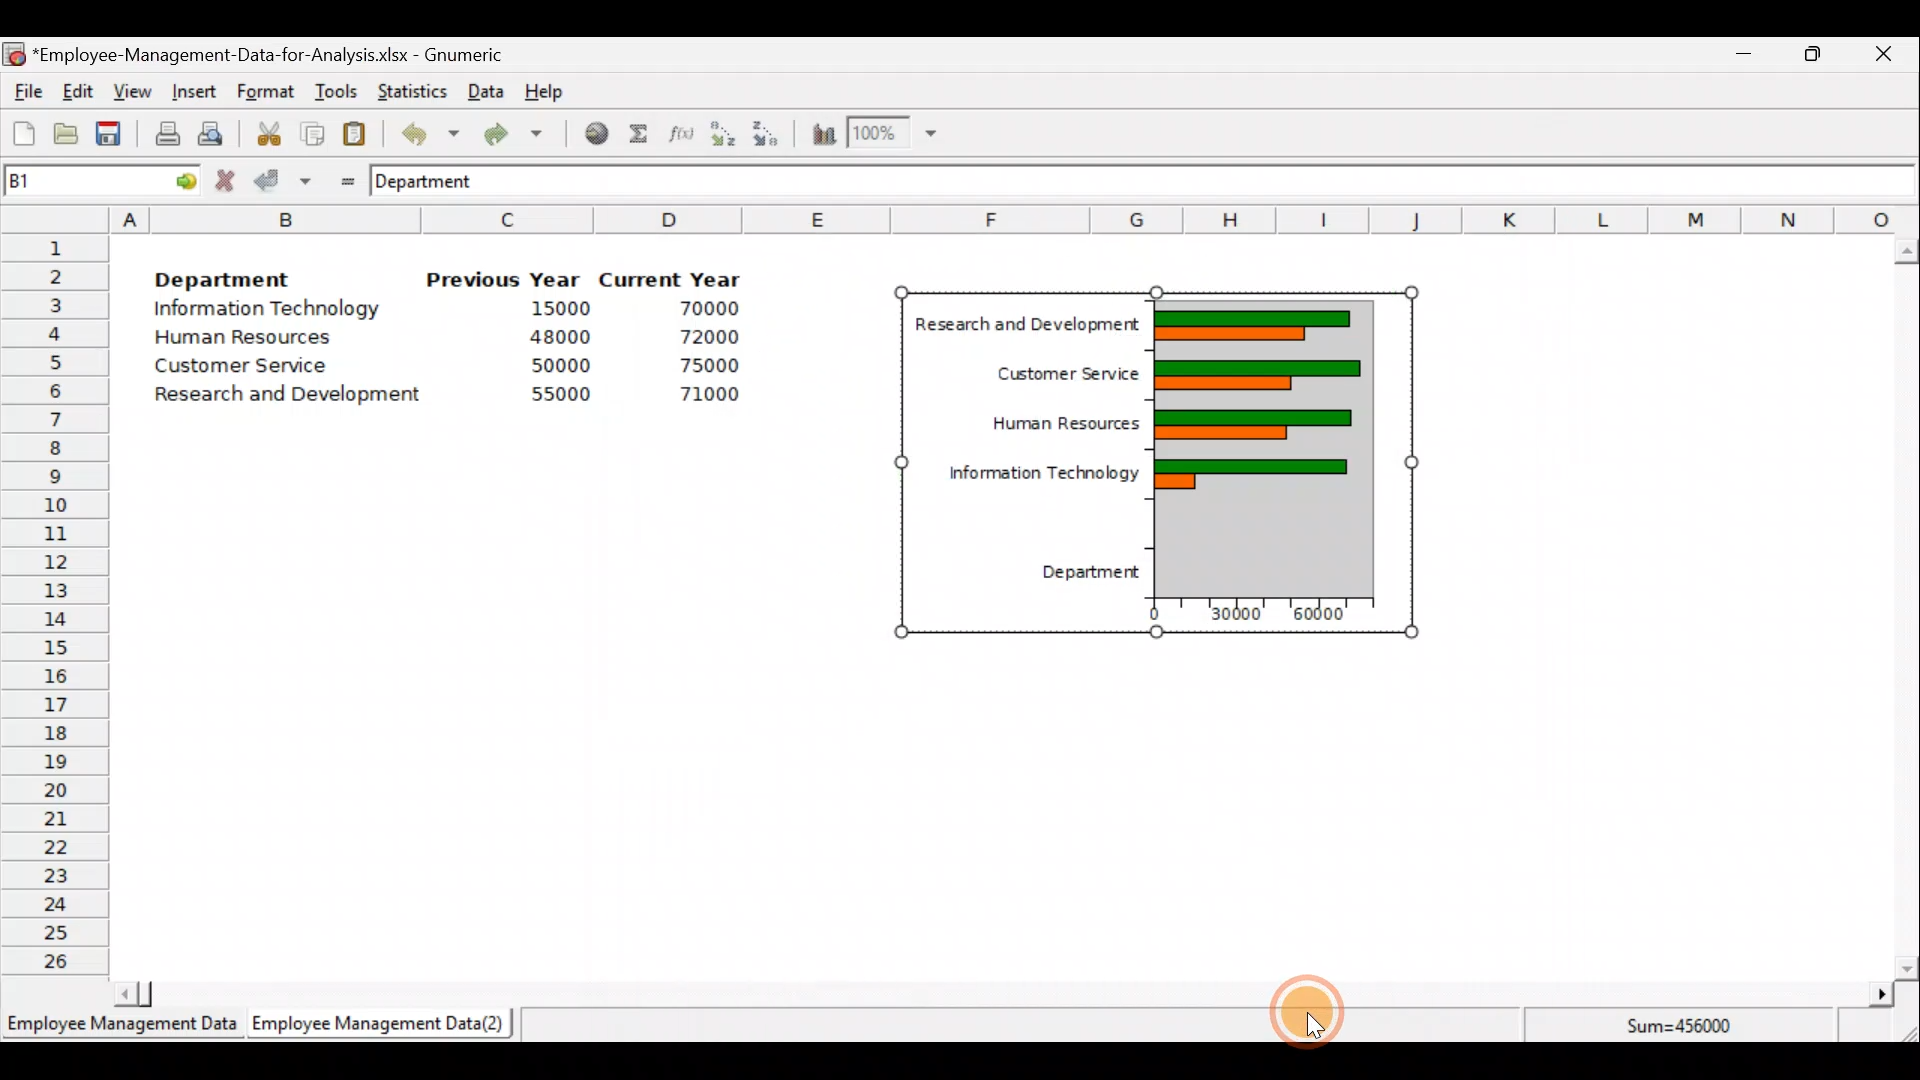 The width and height of the screenshot is (1920, 1080). Describe the element at coordinates (25, 92) in the screenshot. I see `File` at that location.